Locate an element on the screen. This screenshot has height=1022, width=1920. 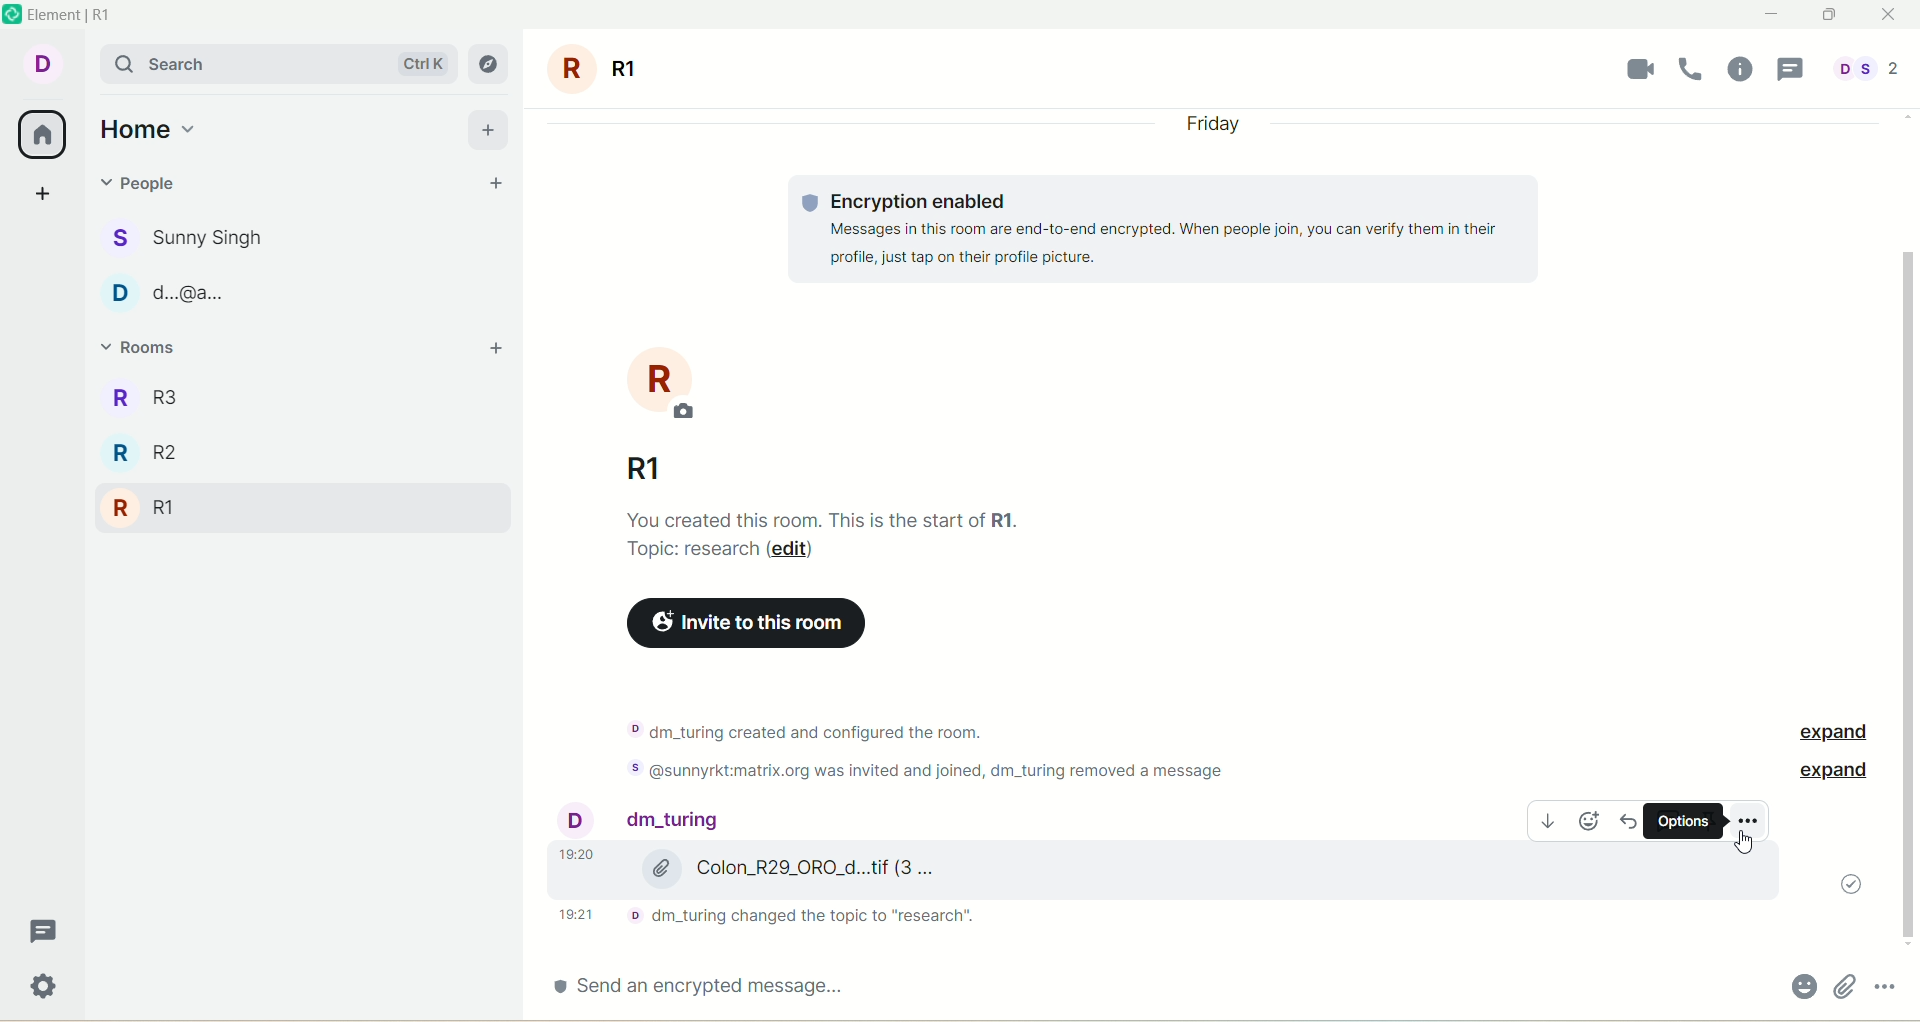
rooms is located at coordinates (154, 350).